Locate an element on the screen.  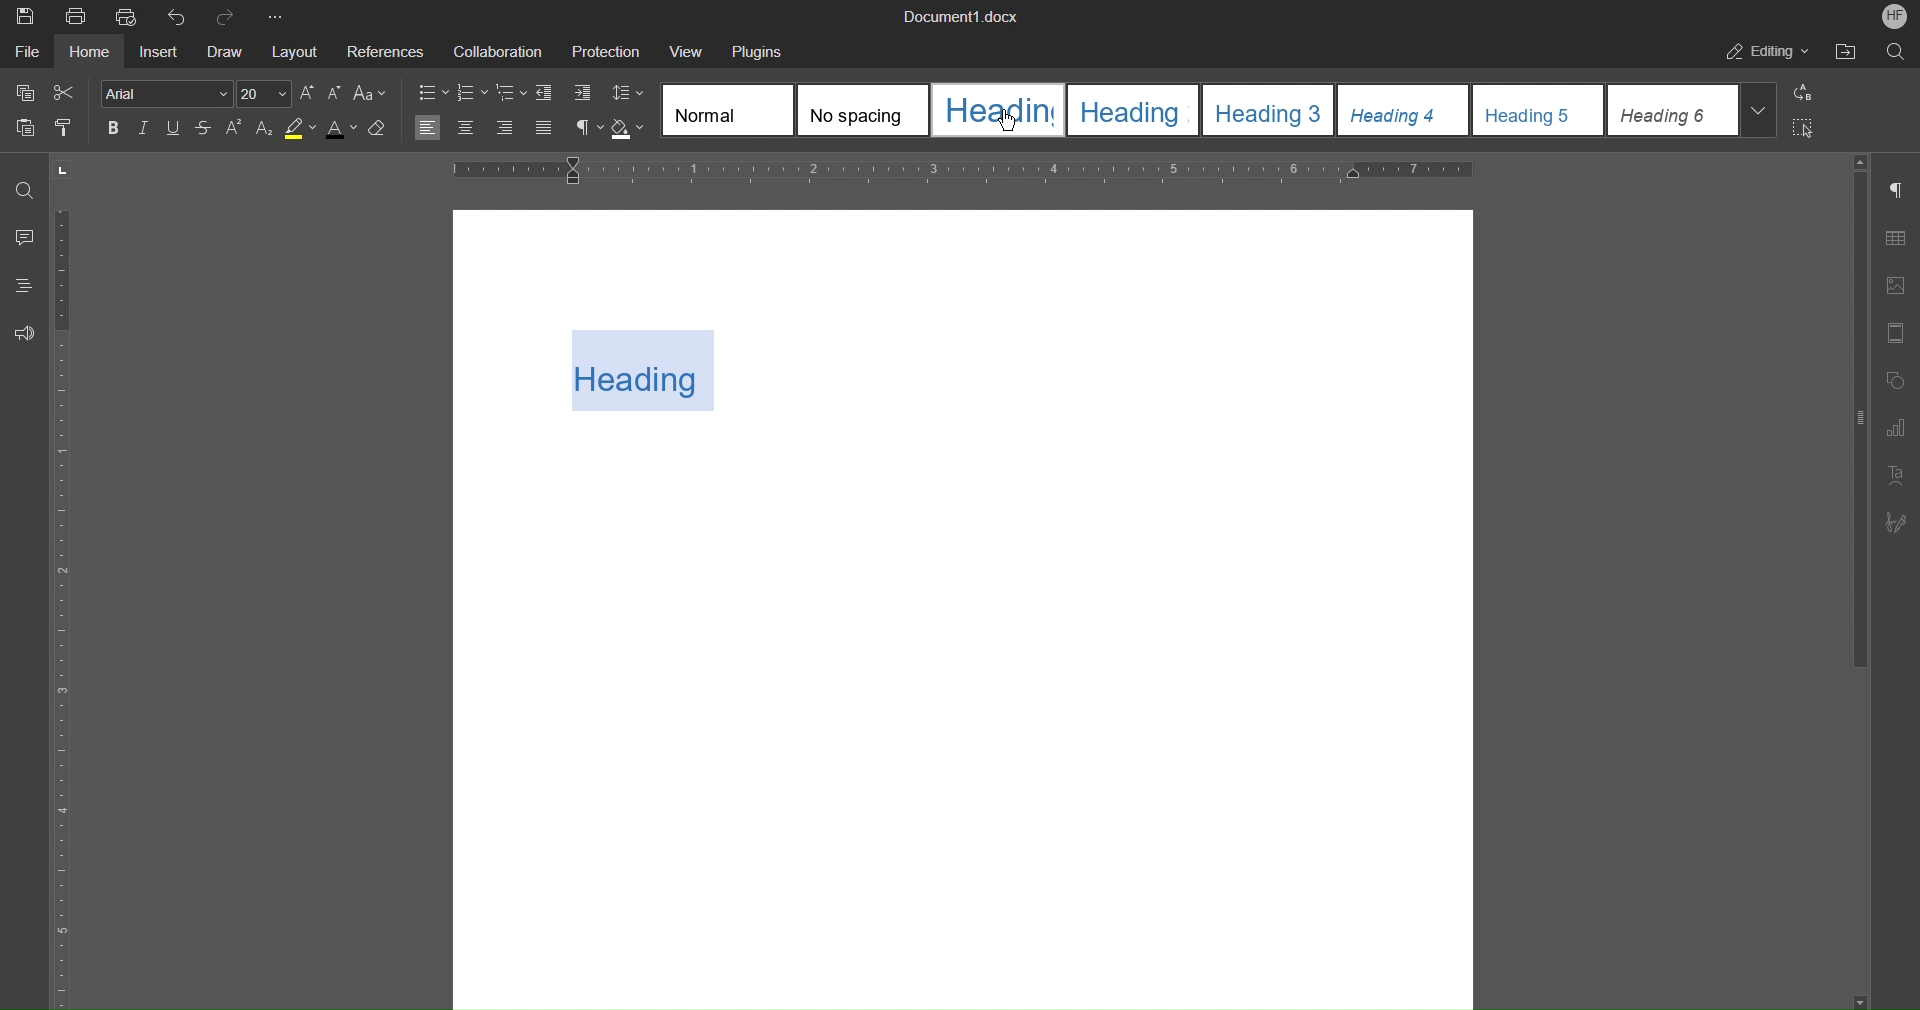
Heading is located at coordinates (647, 369).